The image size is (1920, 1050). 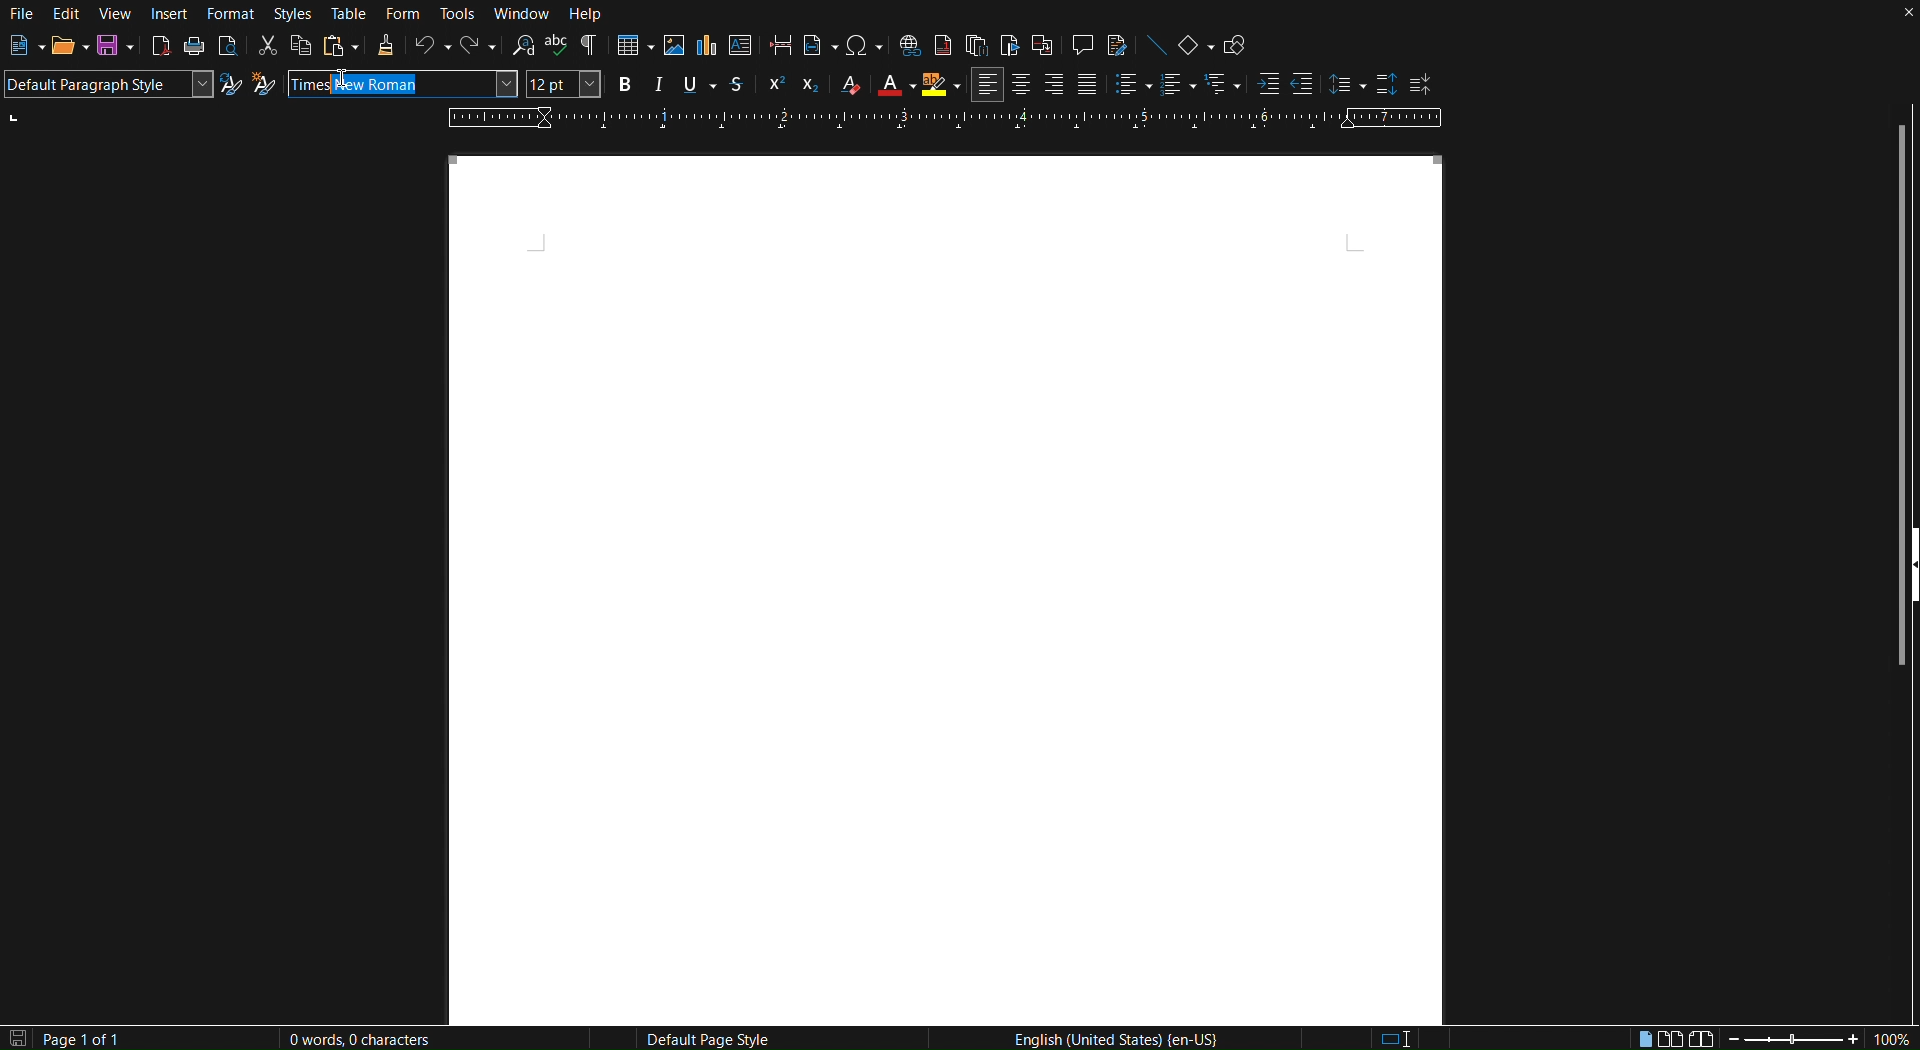 I want to click on Decrease Indent, so click(x=1304, y=85).